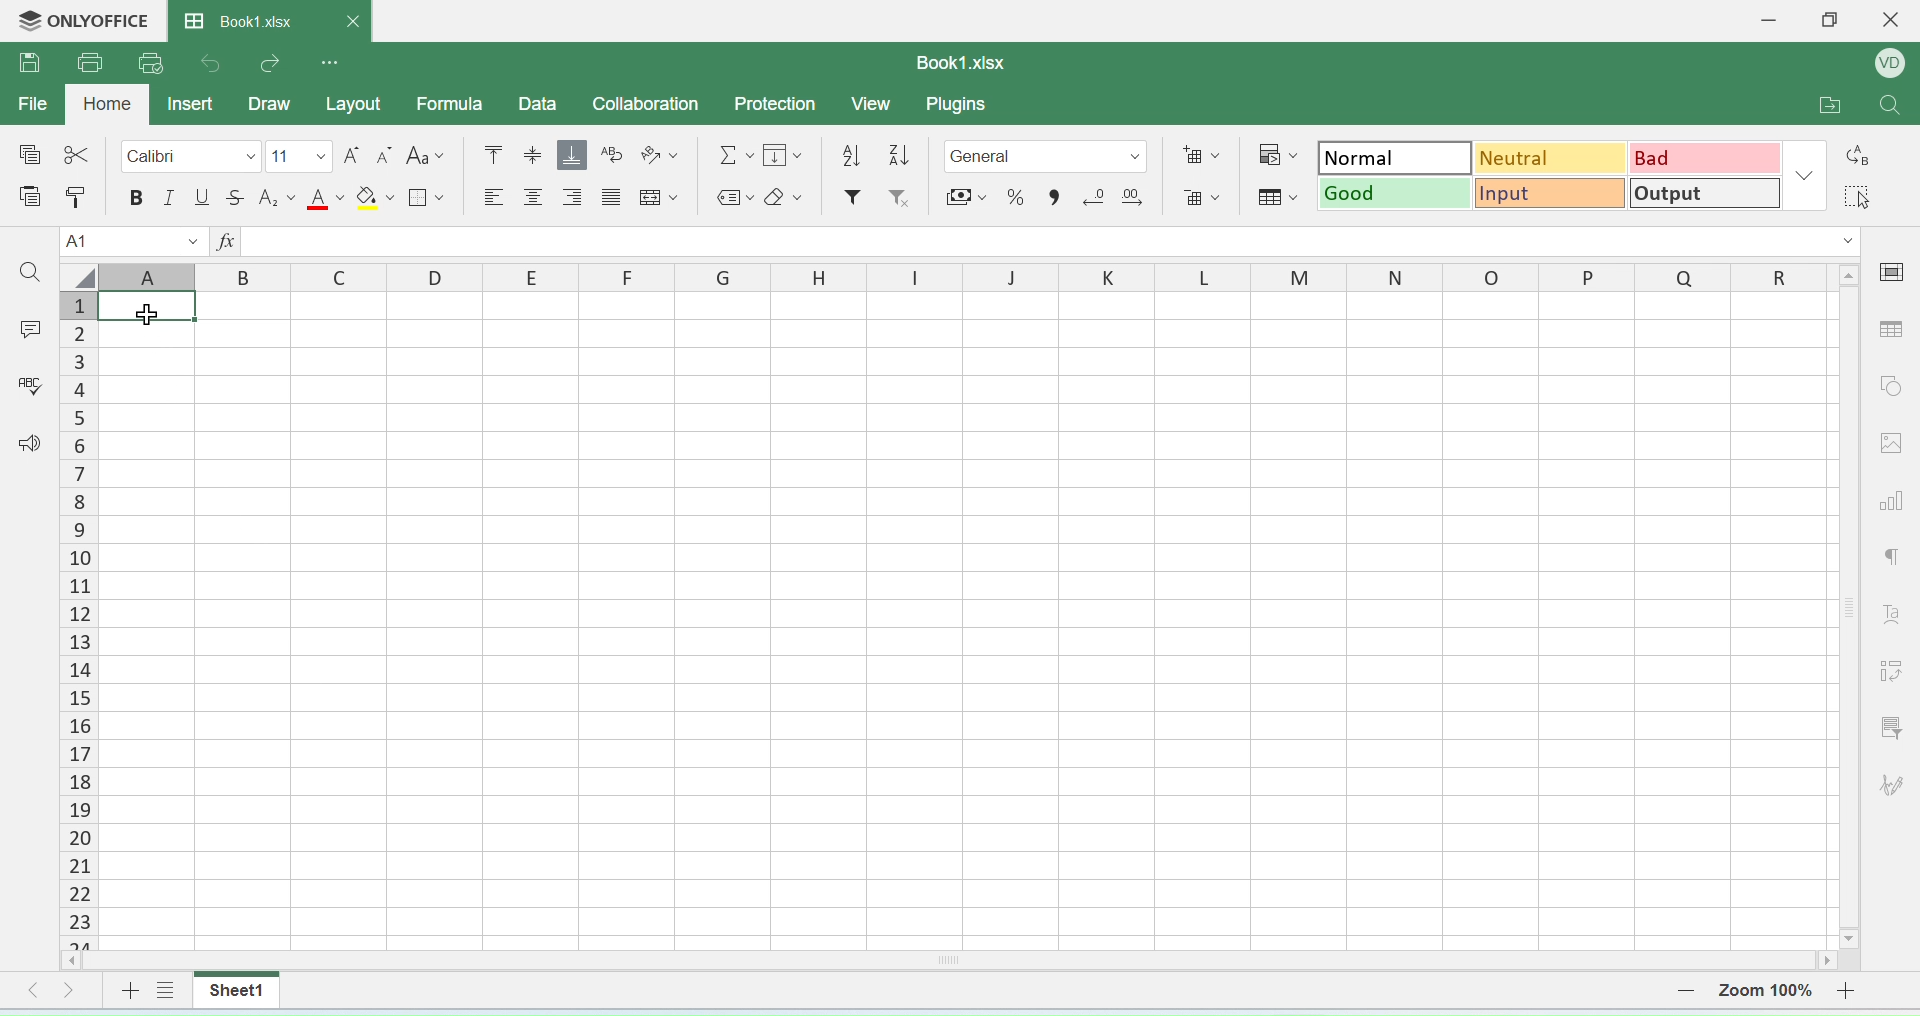 The width and height of the screenshot is (1920, 1016). I want to click on close, so click(1894, 19).